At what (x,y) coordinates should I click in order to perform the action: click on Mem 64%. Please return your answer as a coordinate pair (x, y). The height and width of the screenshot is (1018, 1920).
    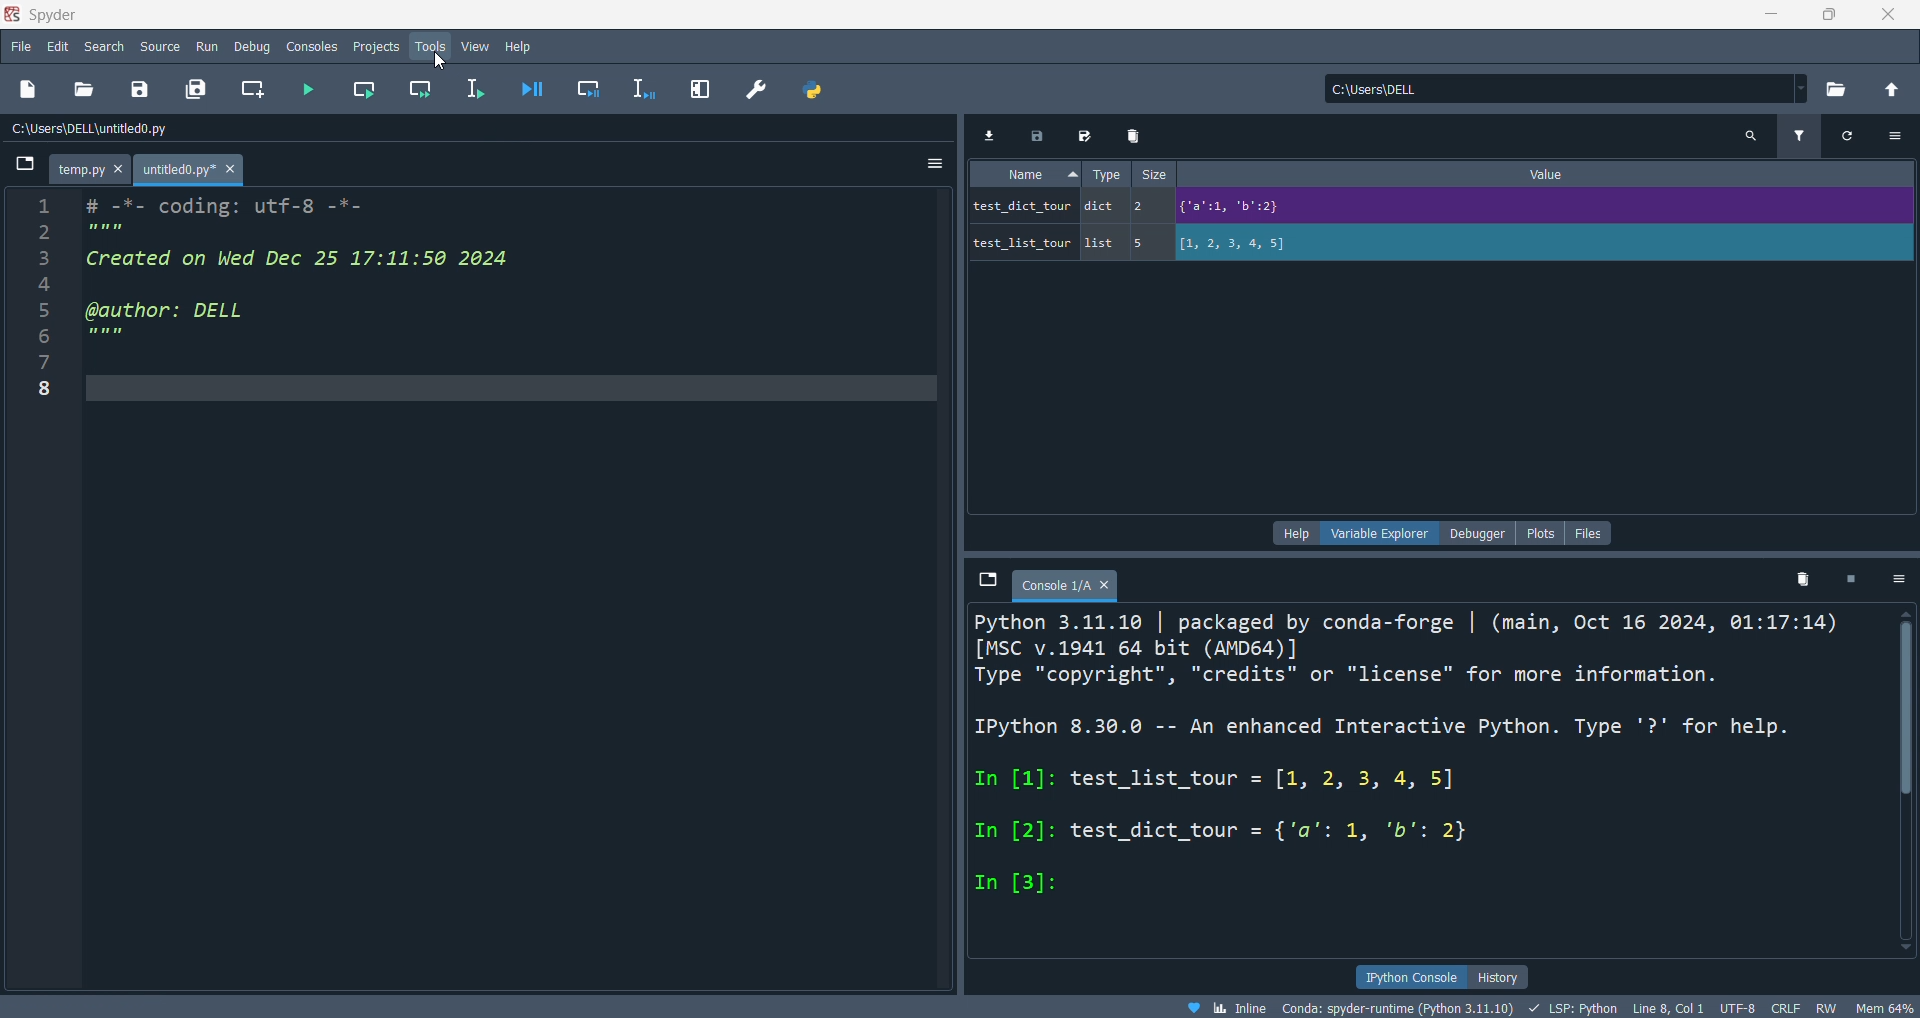
    Looking at the image, I should click on (1885, 1006).